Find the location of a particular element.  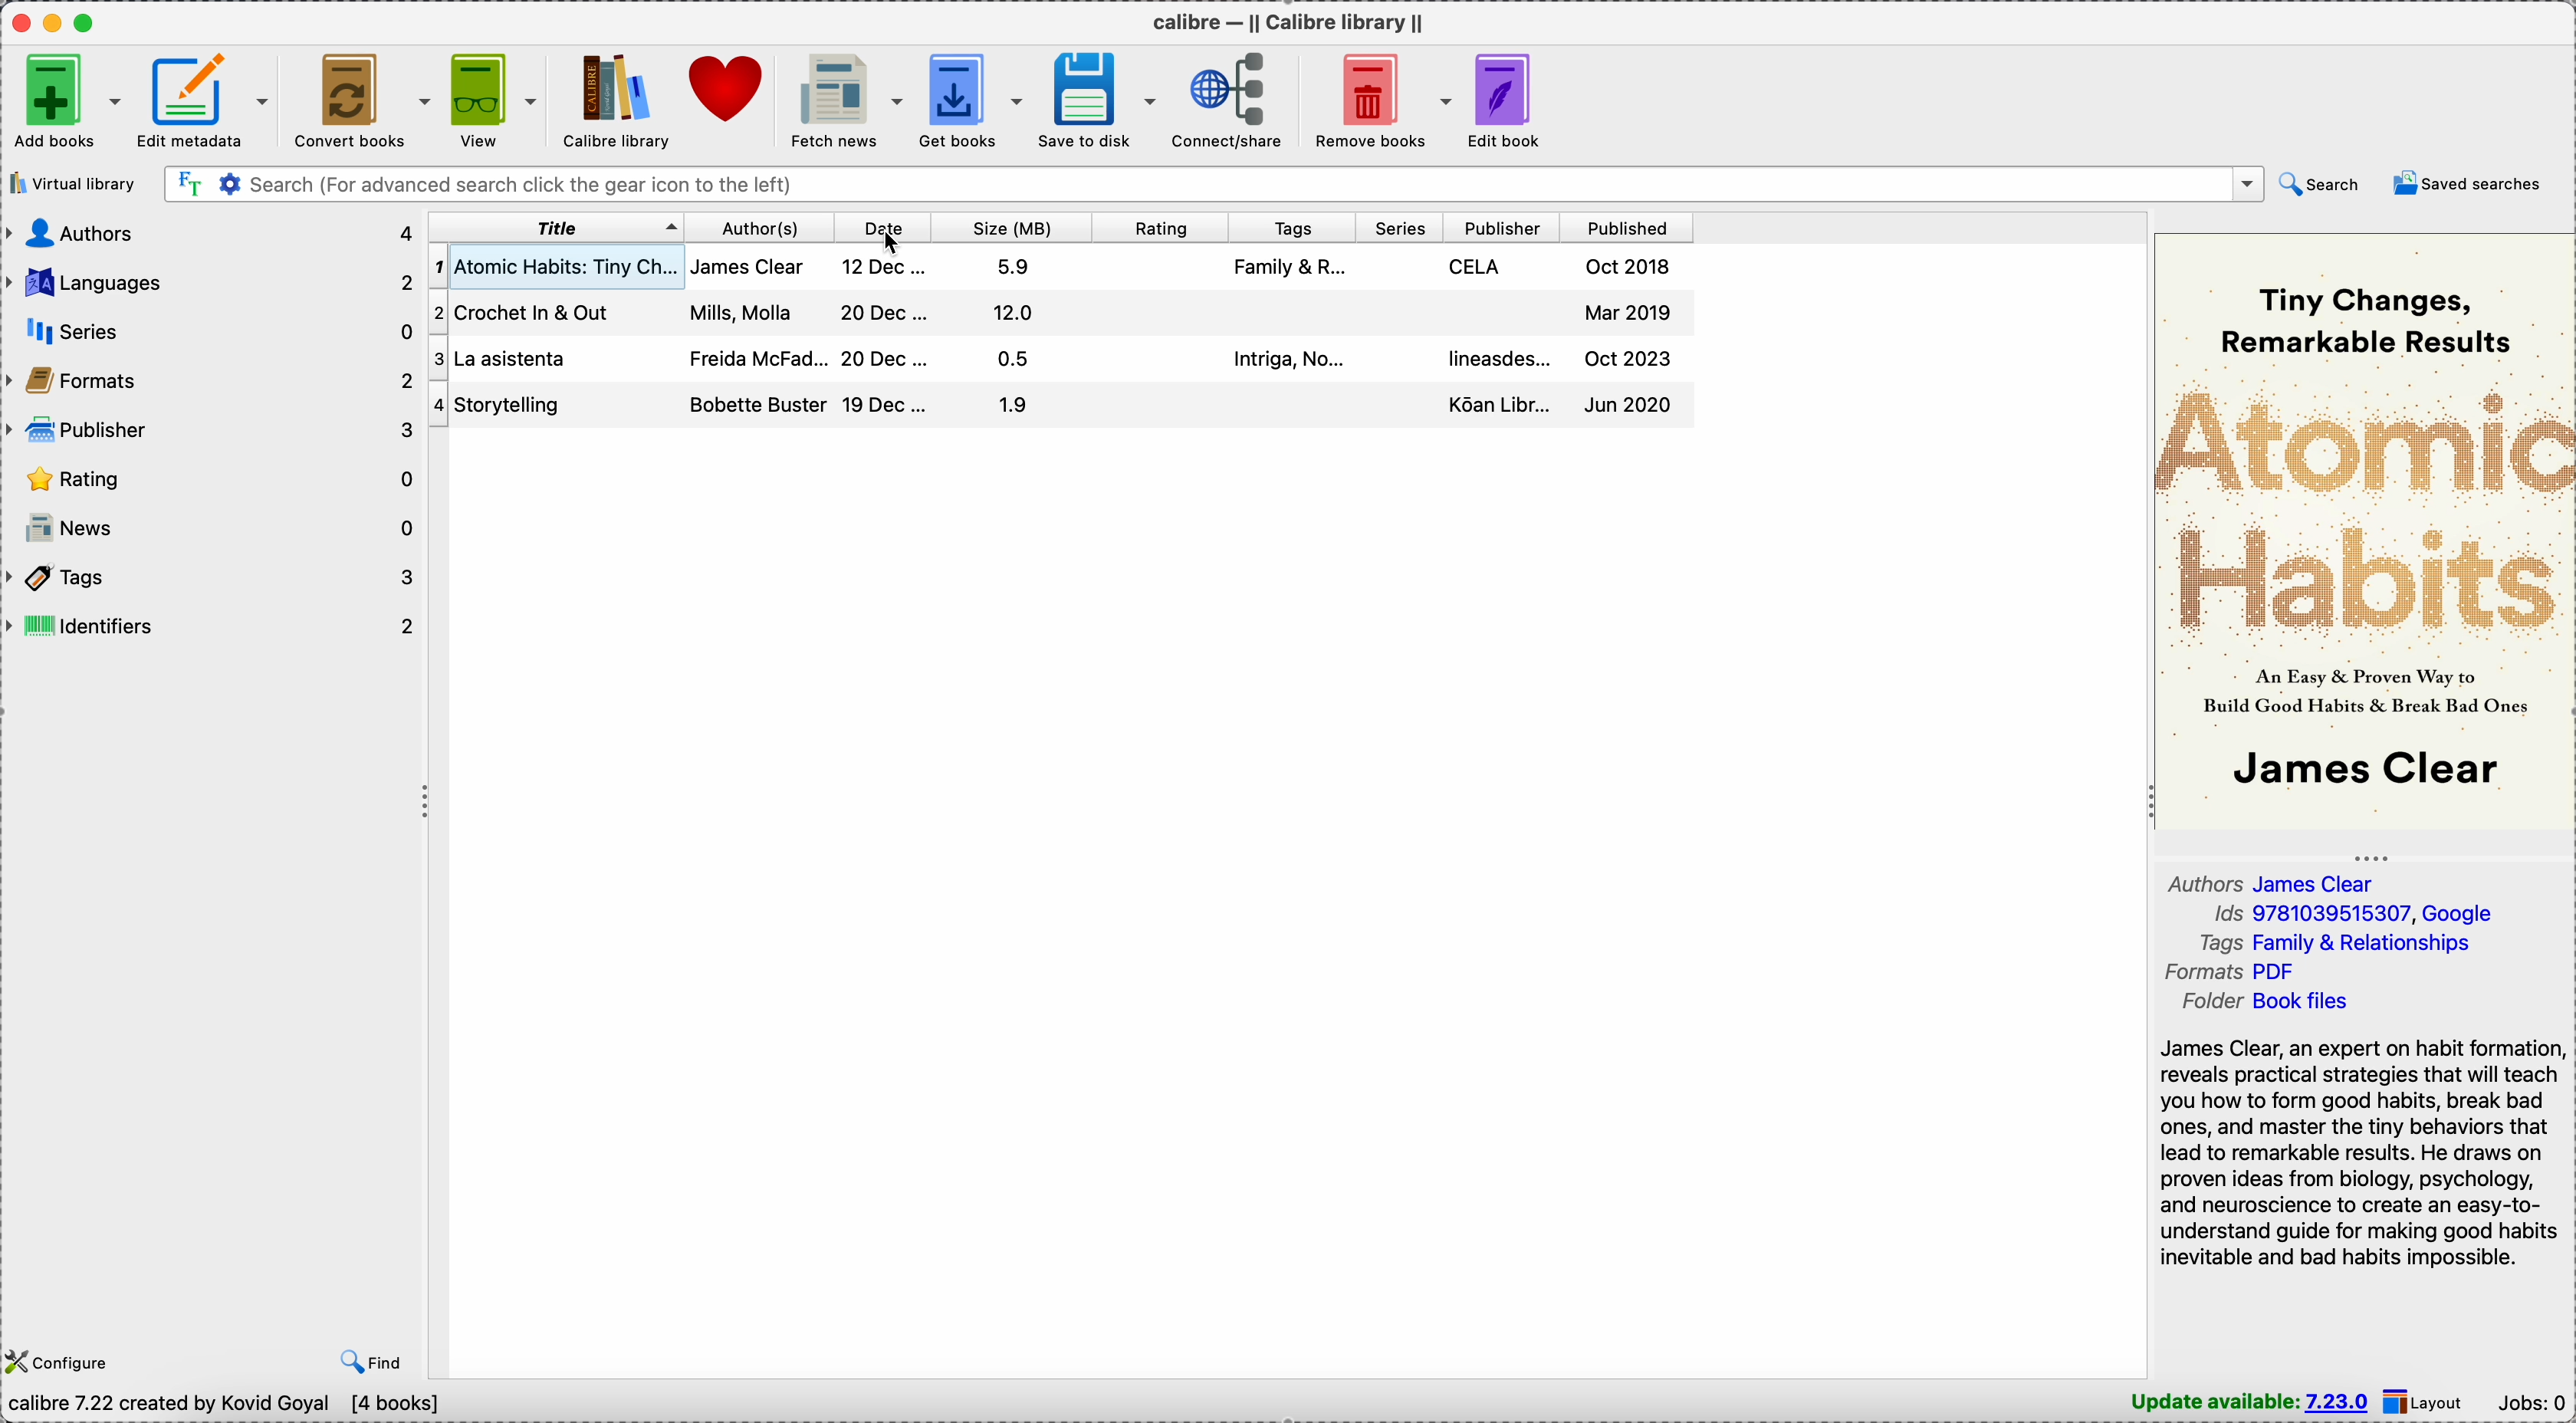

tags Family & Relationships is located at coordinates (2336, 942).